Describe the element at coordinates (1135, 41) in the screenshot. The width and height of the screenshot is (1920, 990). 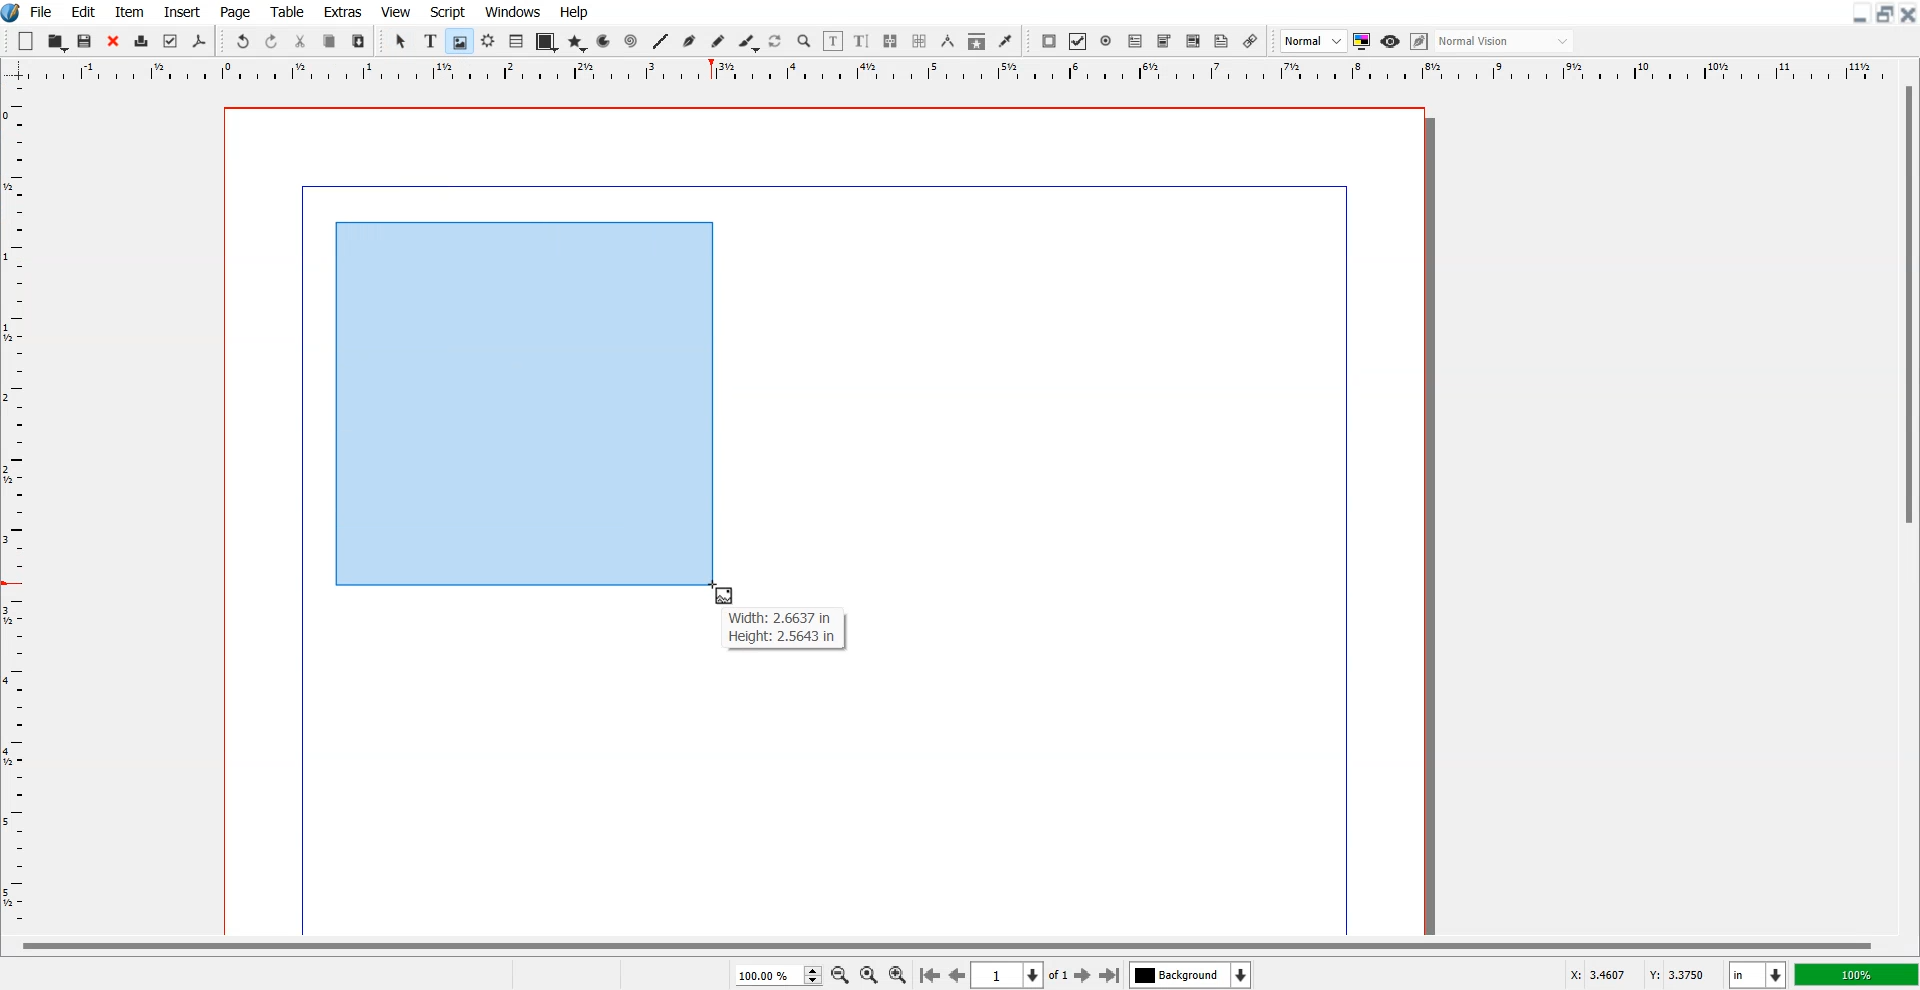
I see `PDF Text Field` at that location.